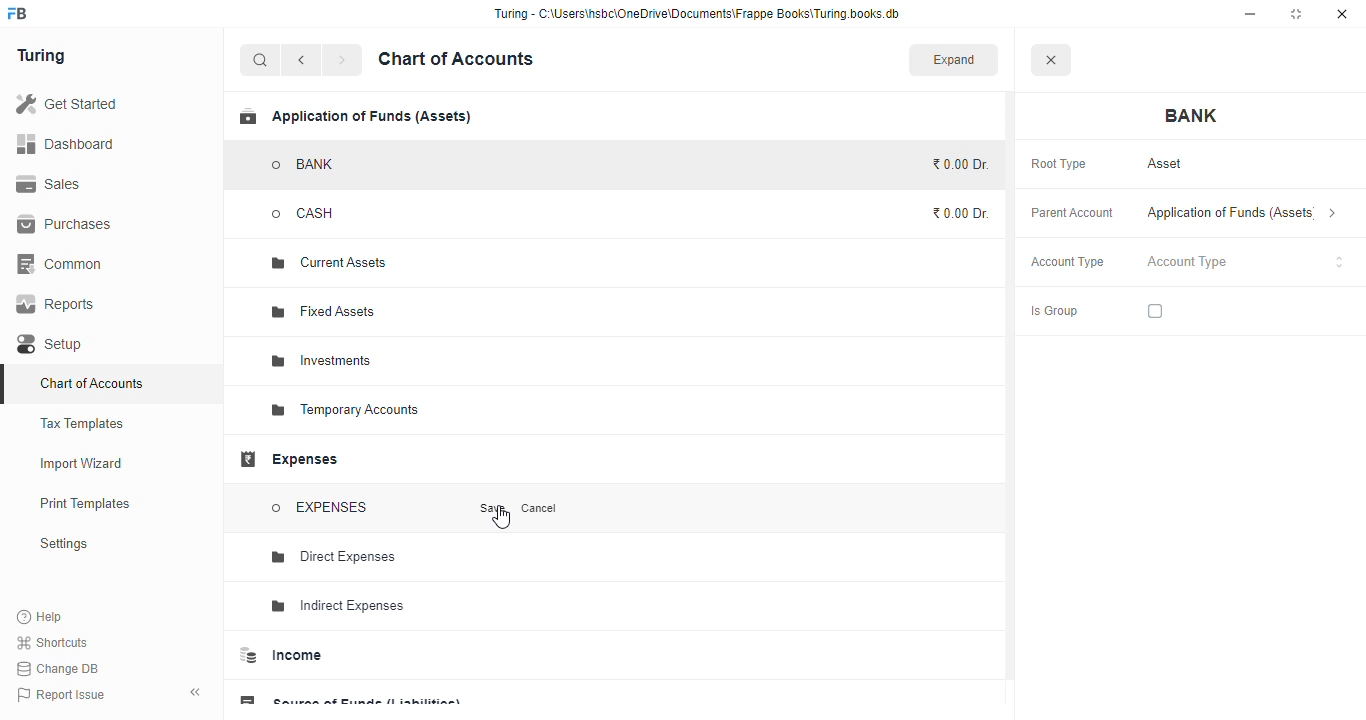  What do you see at coordinates (60, 694) in the screenshot?
I see `report issue` at bounding box center [60, 694].